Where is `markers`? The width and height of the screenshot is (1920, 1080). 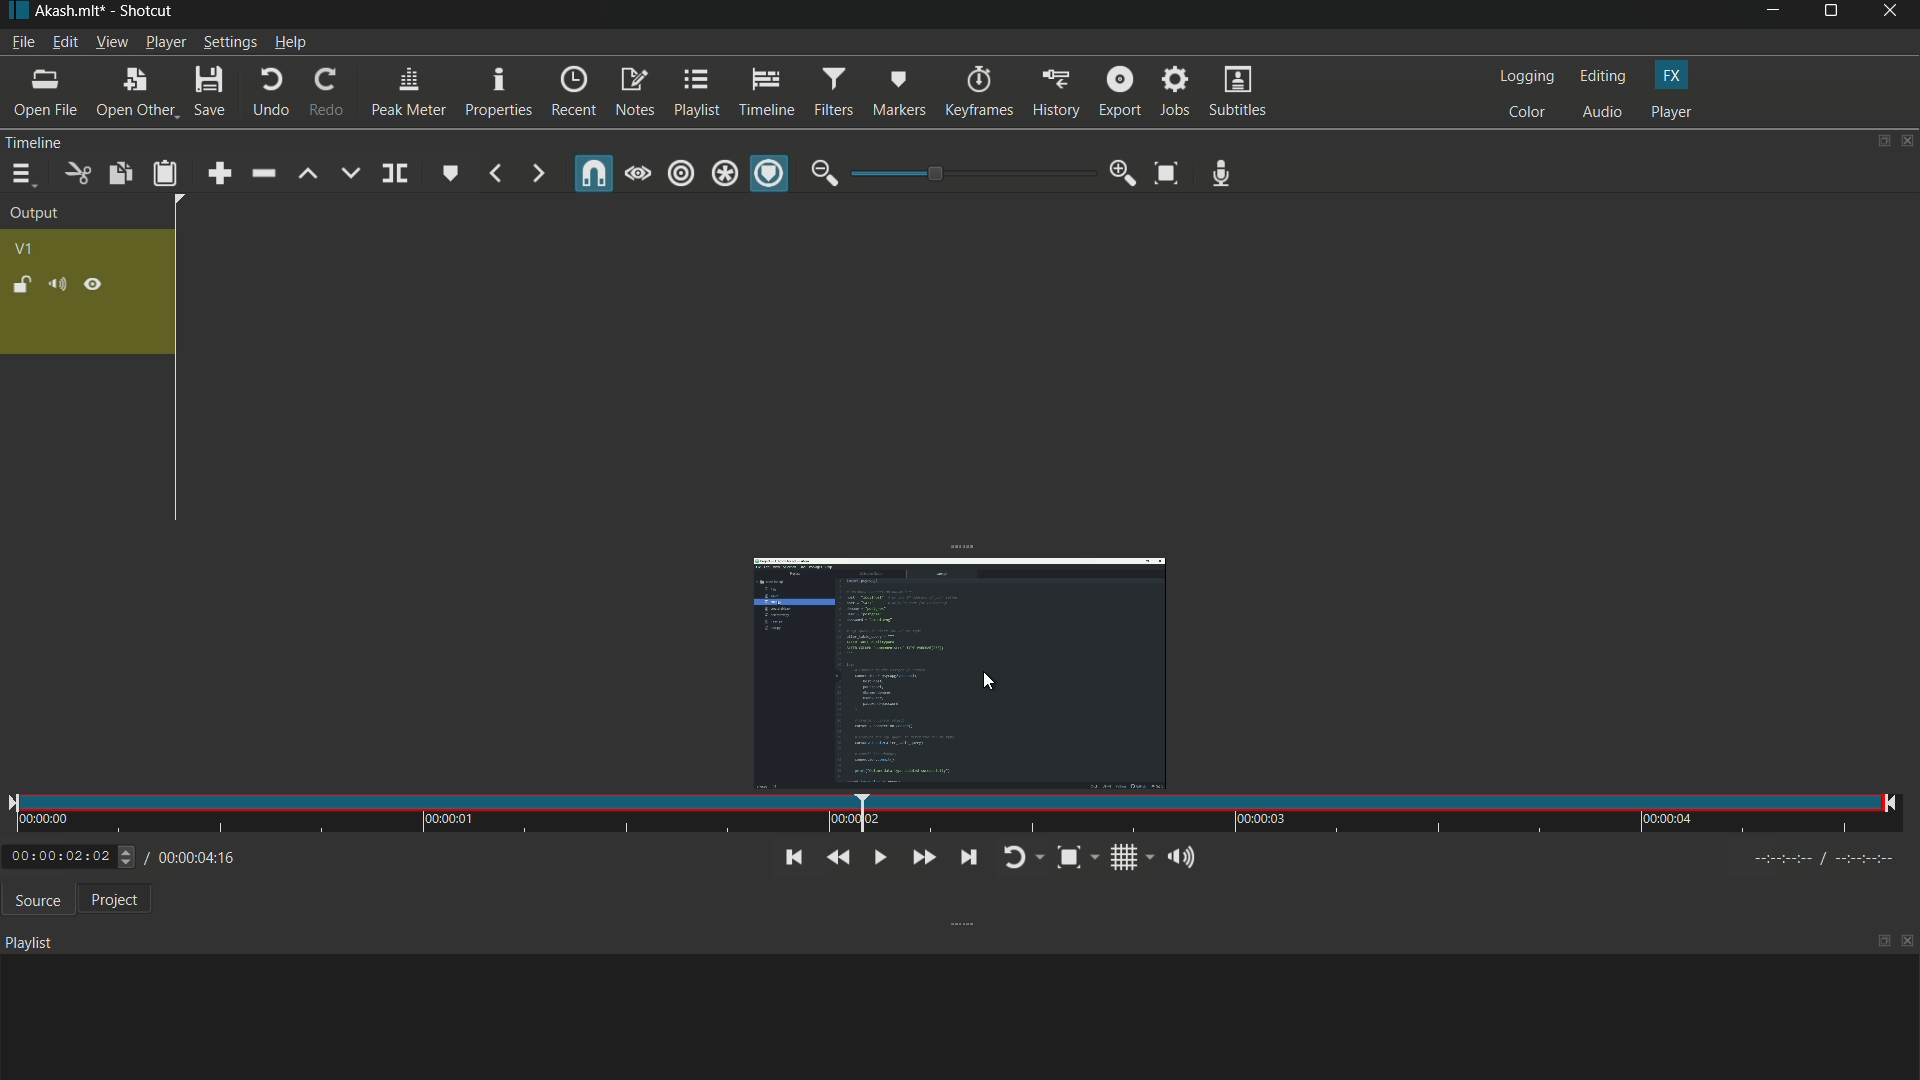
markers is located at coordinates (898, 93).